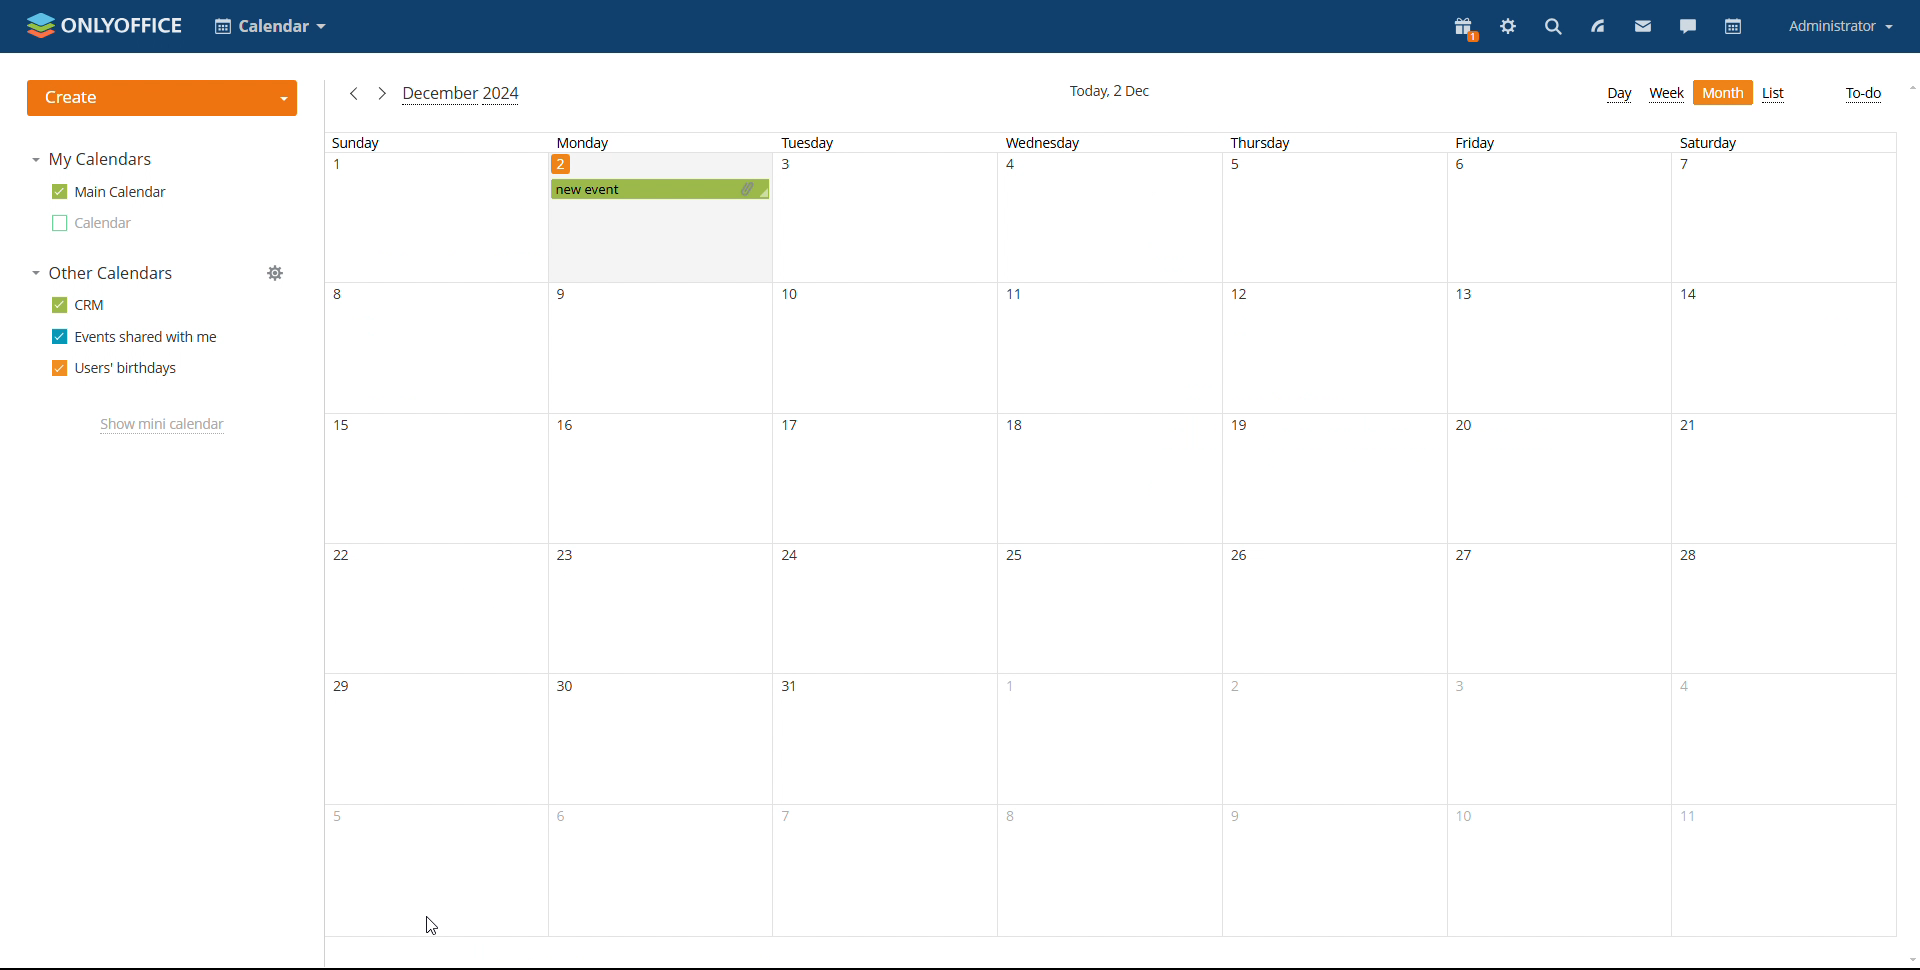  Describe the element at coordinates (163, 425) in the screenshot. I see `show mini calendar` at that location.